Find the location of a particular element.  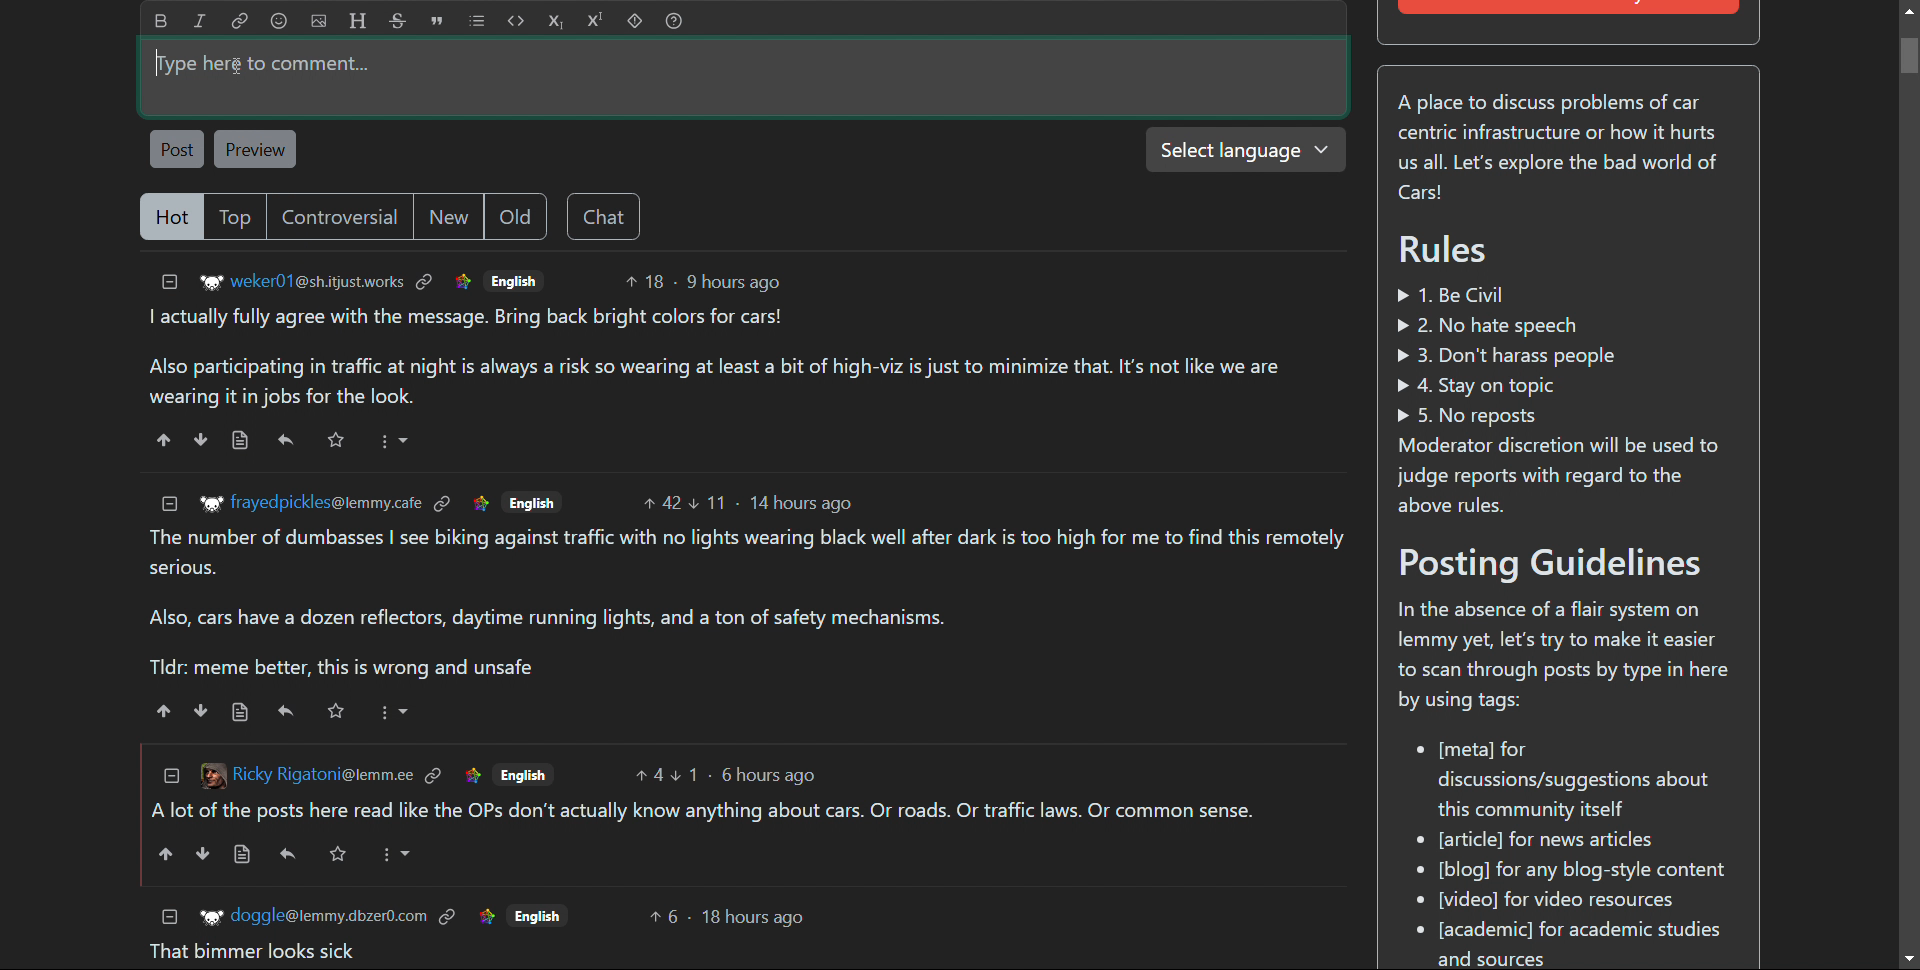

downvote is located at coordinates (202, 854).